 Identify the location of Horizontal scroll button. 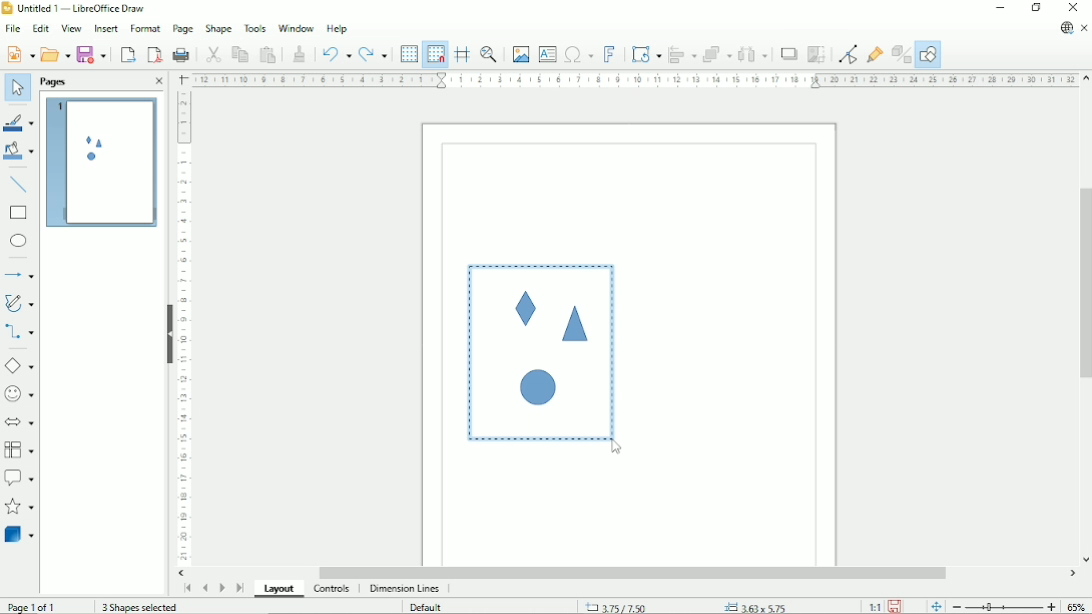
(184, 572).